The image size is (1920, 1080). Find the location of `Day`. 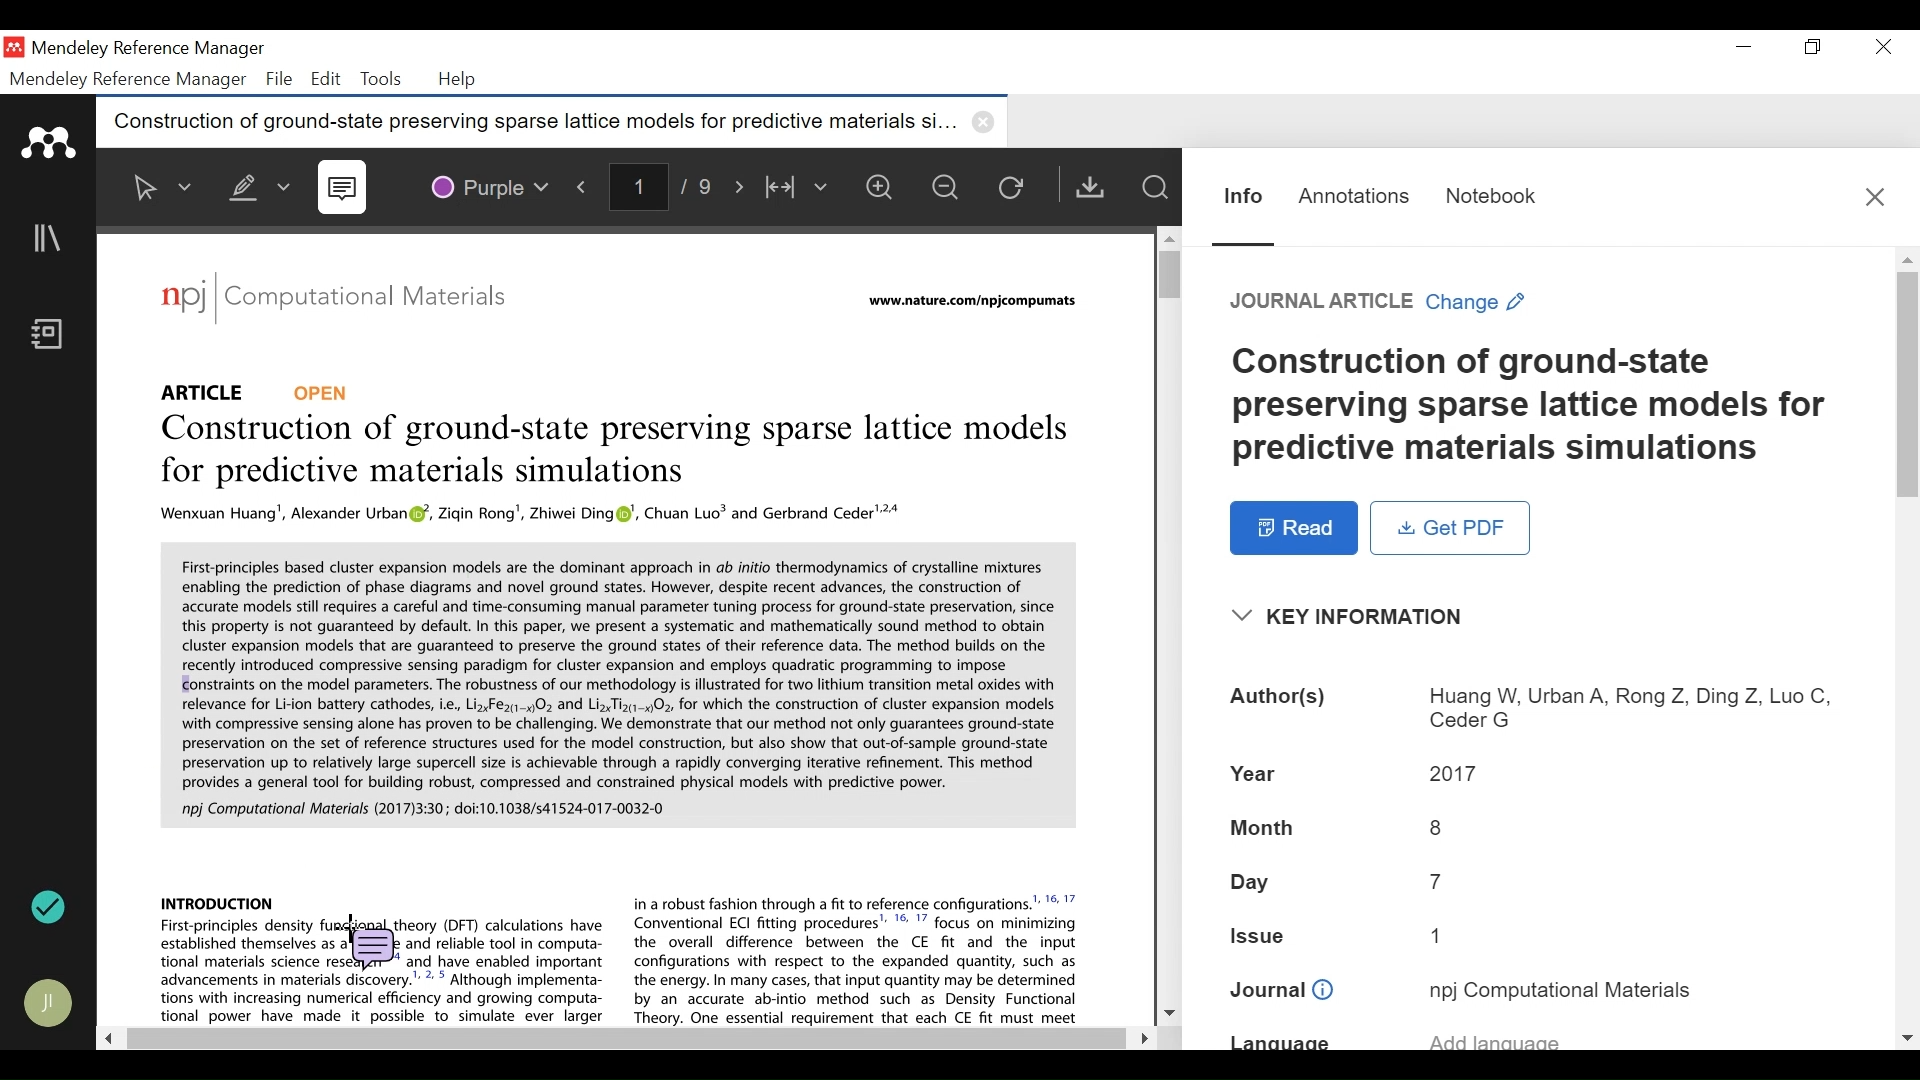

Day is located at coordinates (1537, 885).